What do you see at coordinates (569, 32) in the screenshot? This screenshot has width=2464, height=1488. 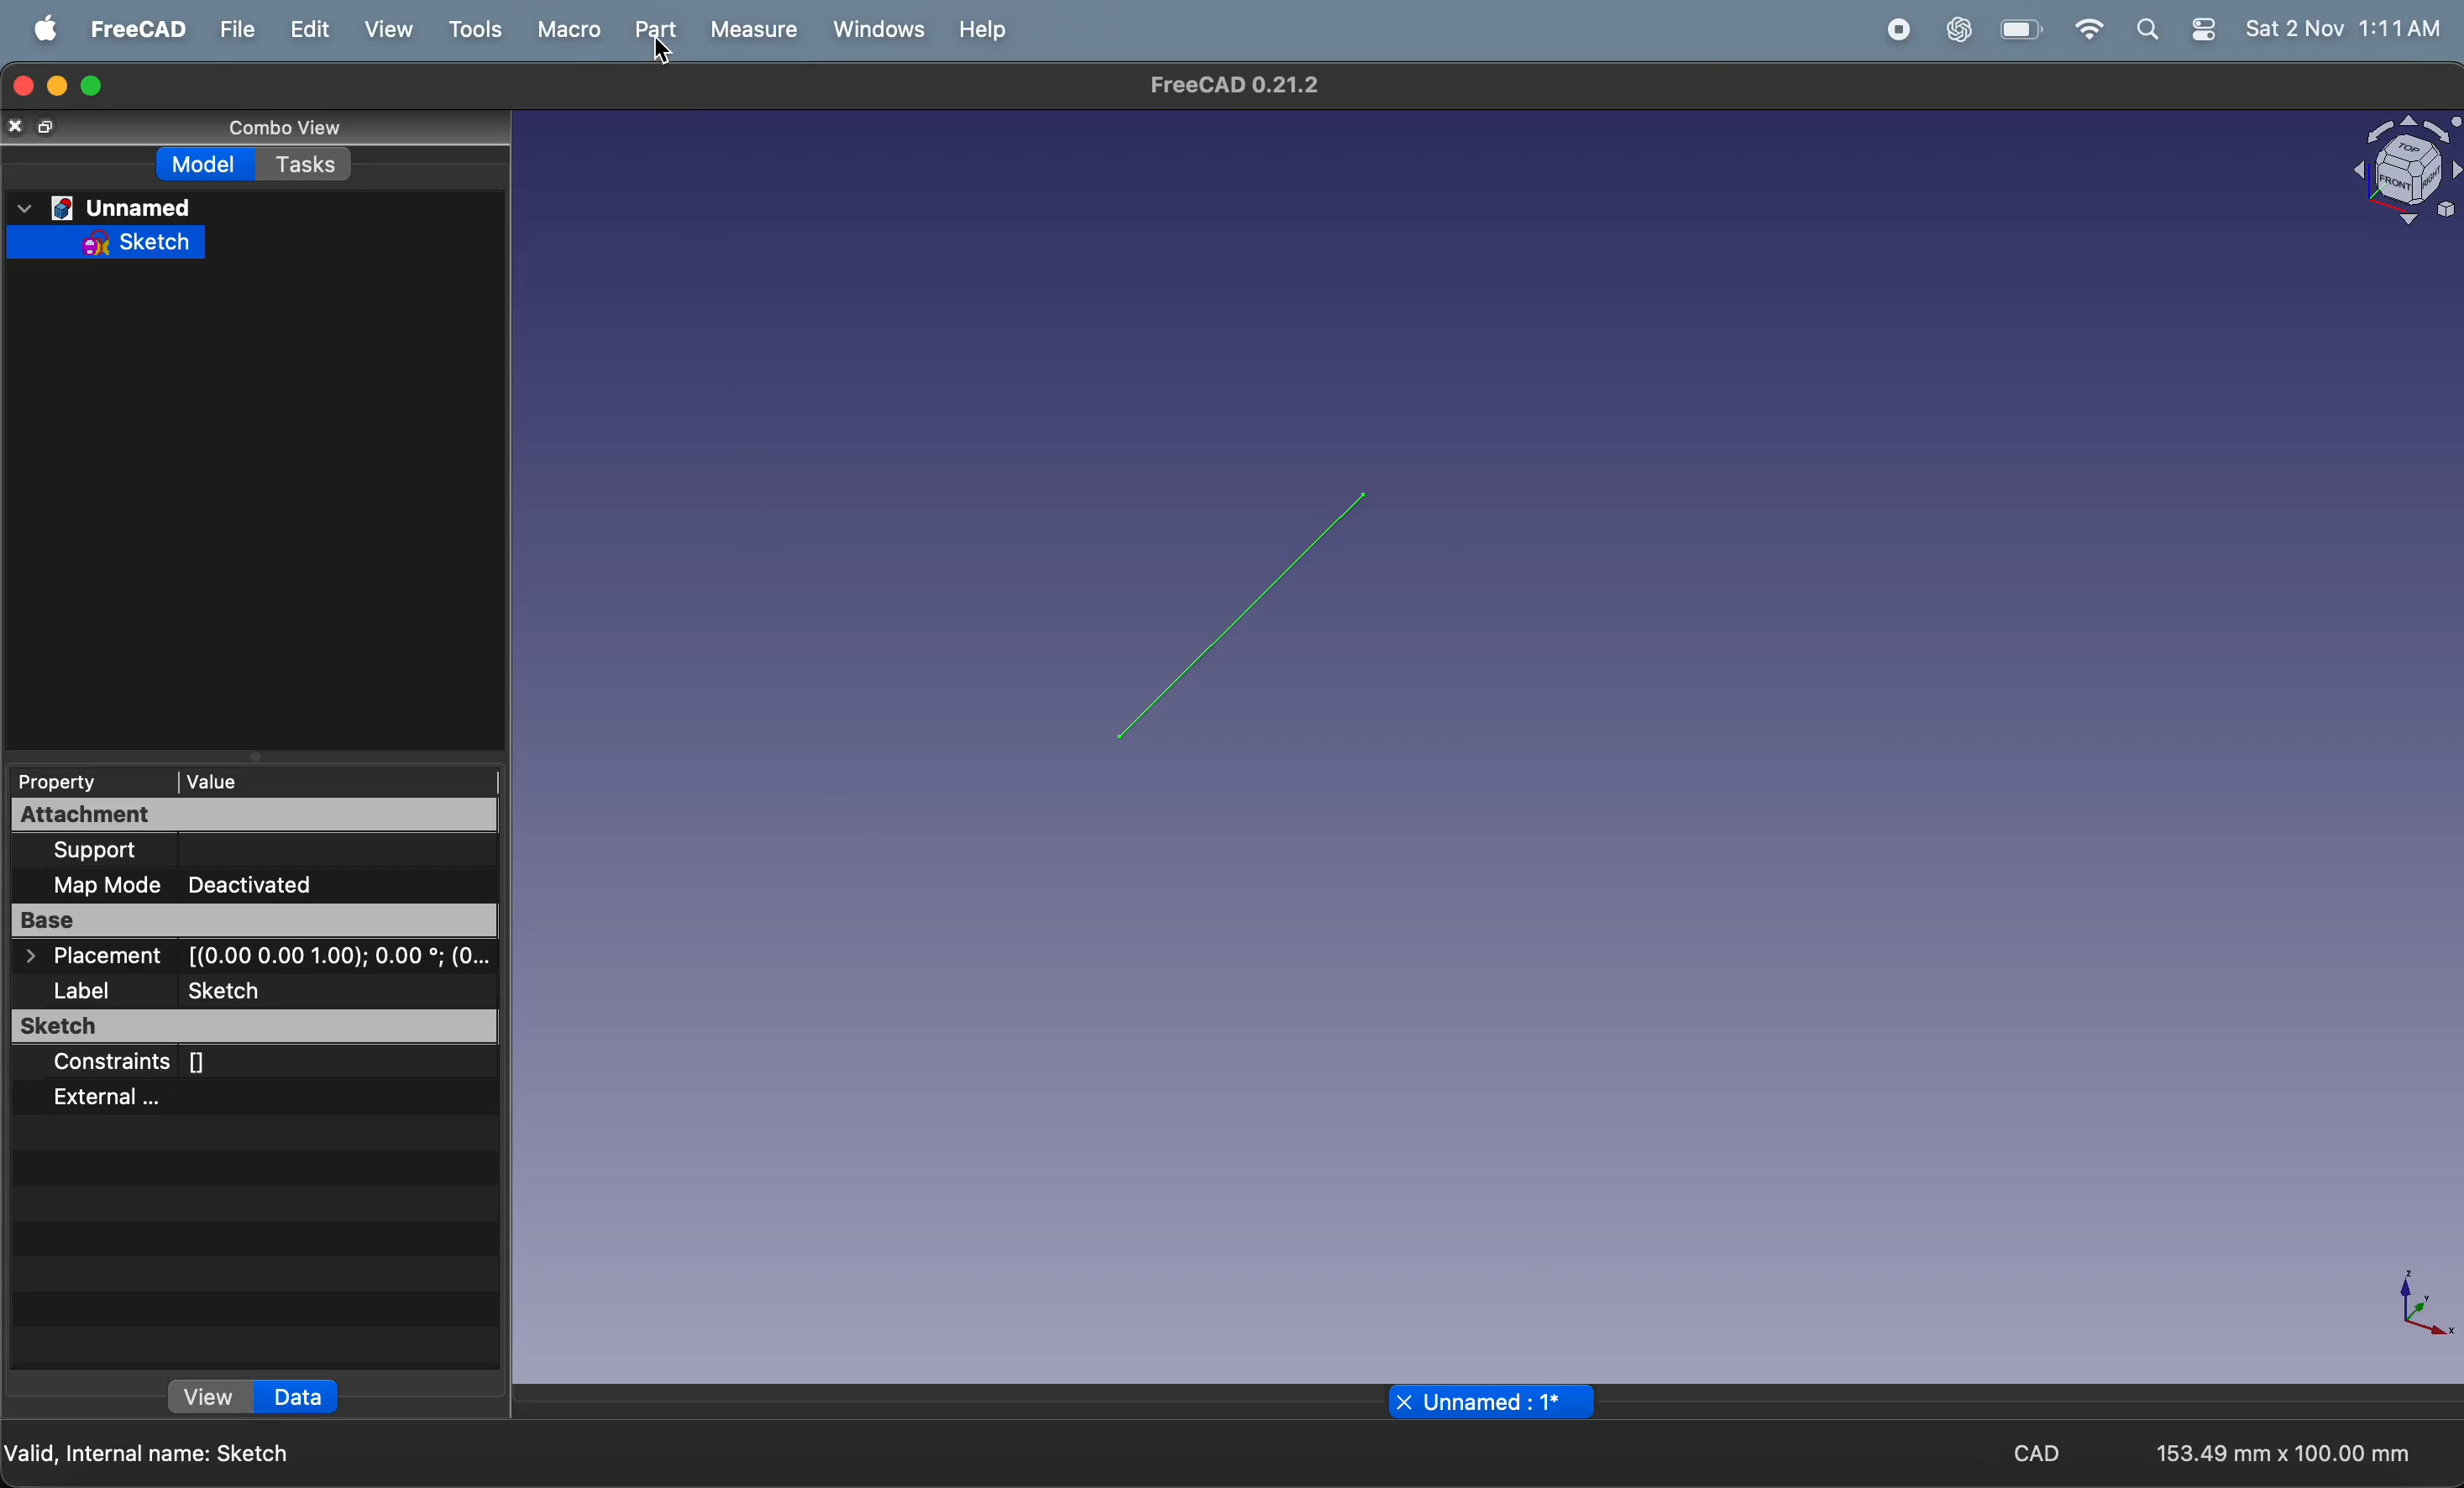 I see `marco` at bounding box center [569, 32].